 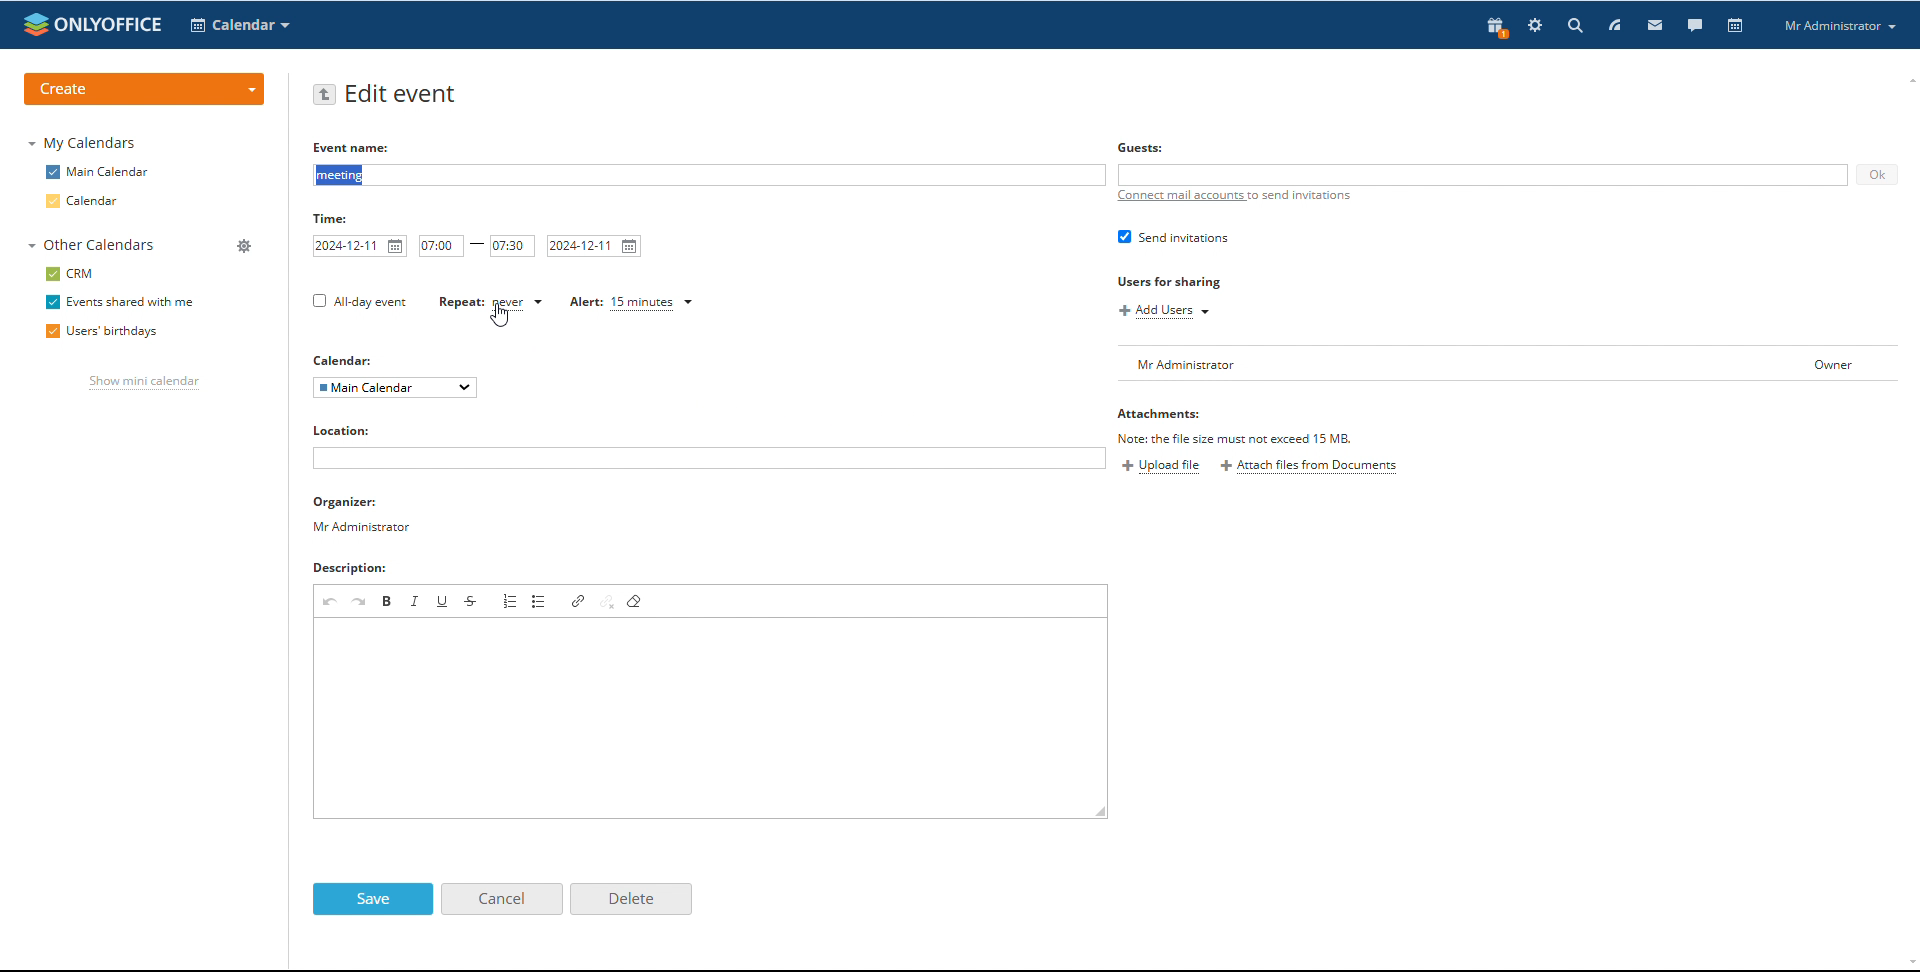 I want to click on event repetition, so click(x=491, y=303).